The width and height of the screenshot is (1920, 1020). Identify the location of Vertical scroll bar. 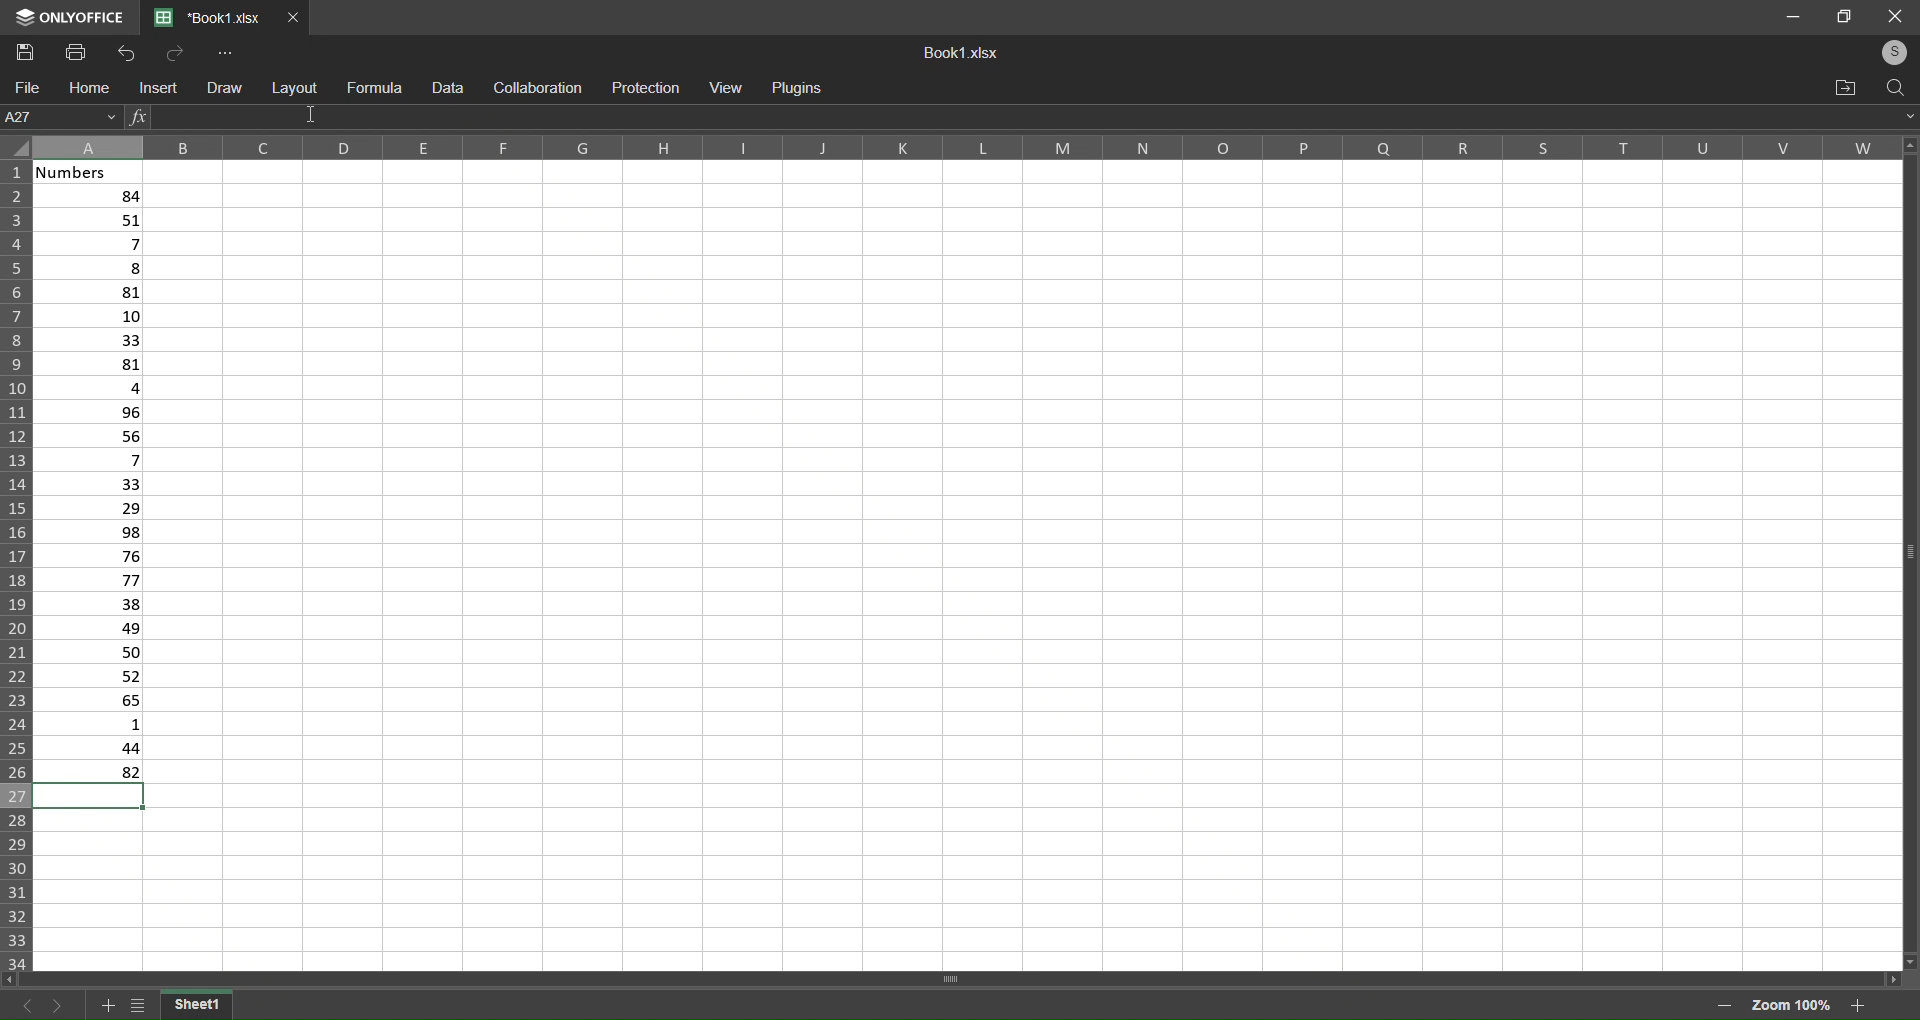
(1908, 554).